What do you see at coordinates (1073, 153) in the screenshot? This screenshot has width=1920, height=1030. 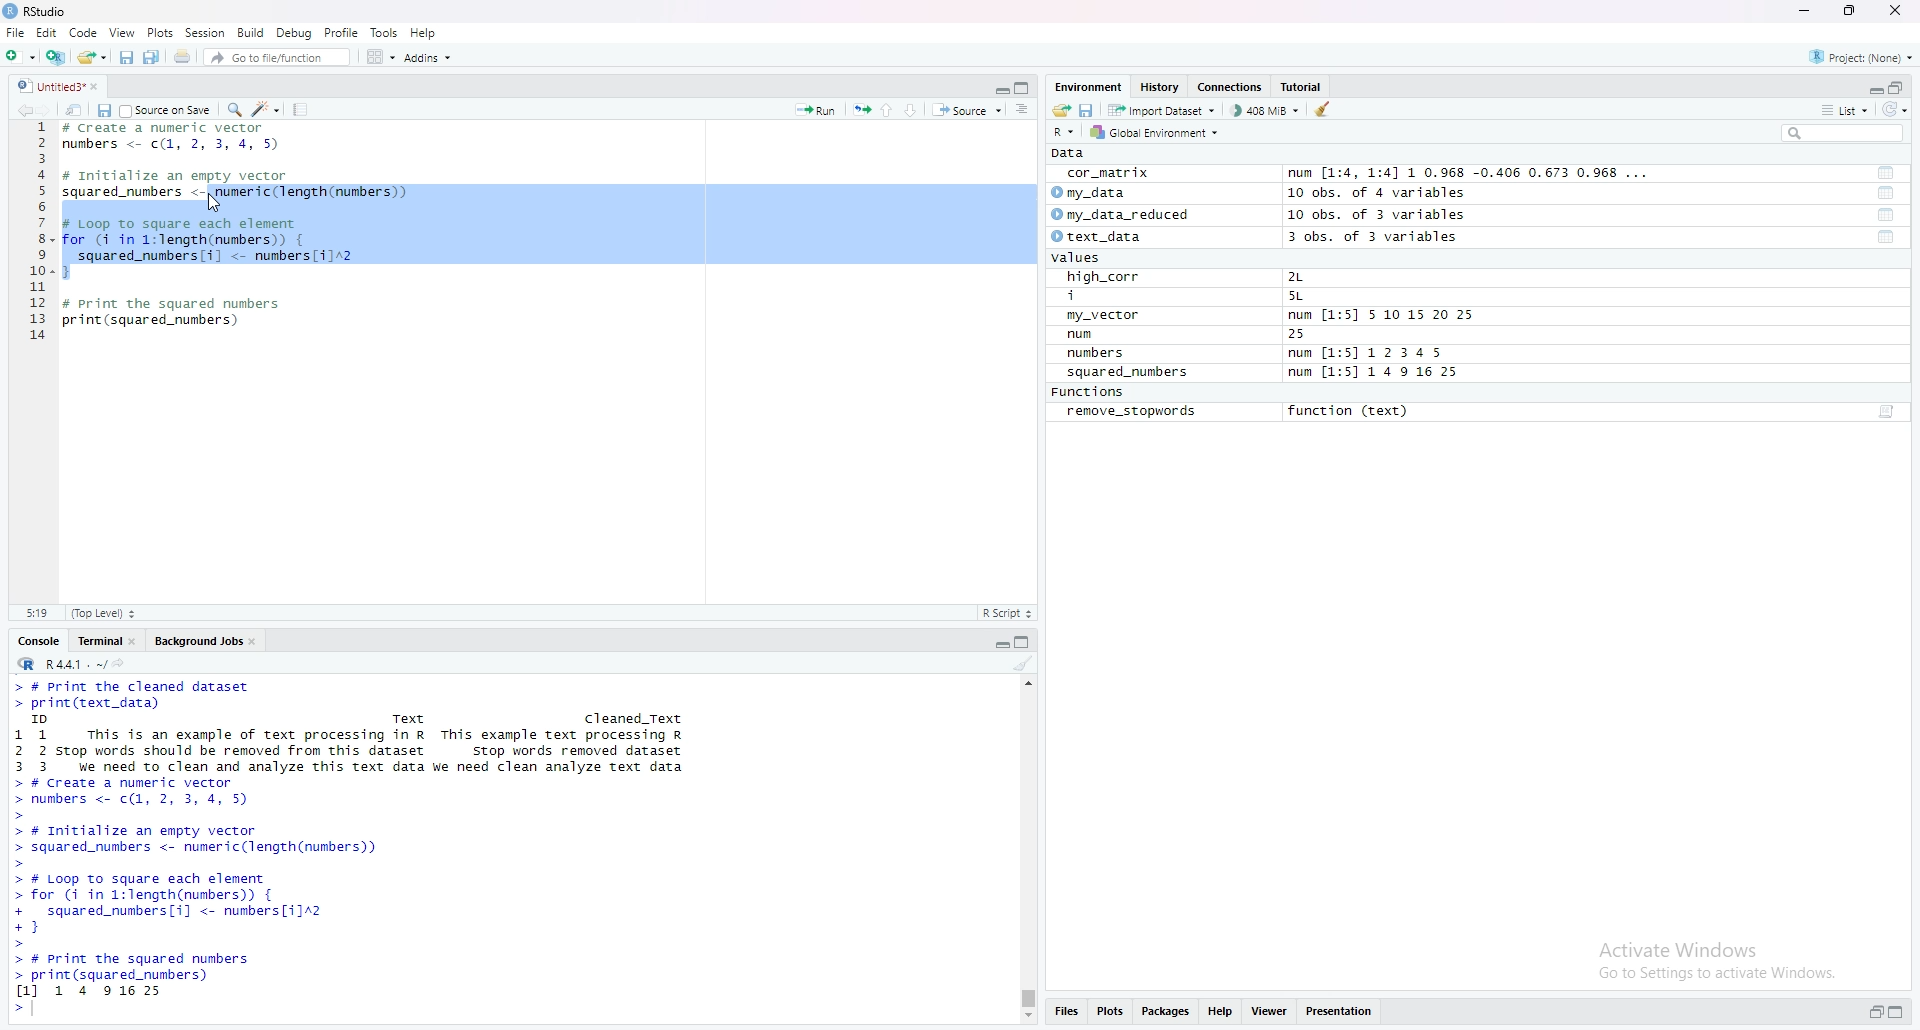 I see `pata` at bounding box center [1073, 153].